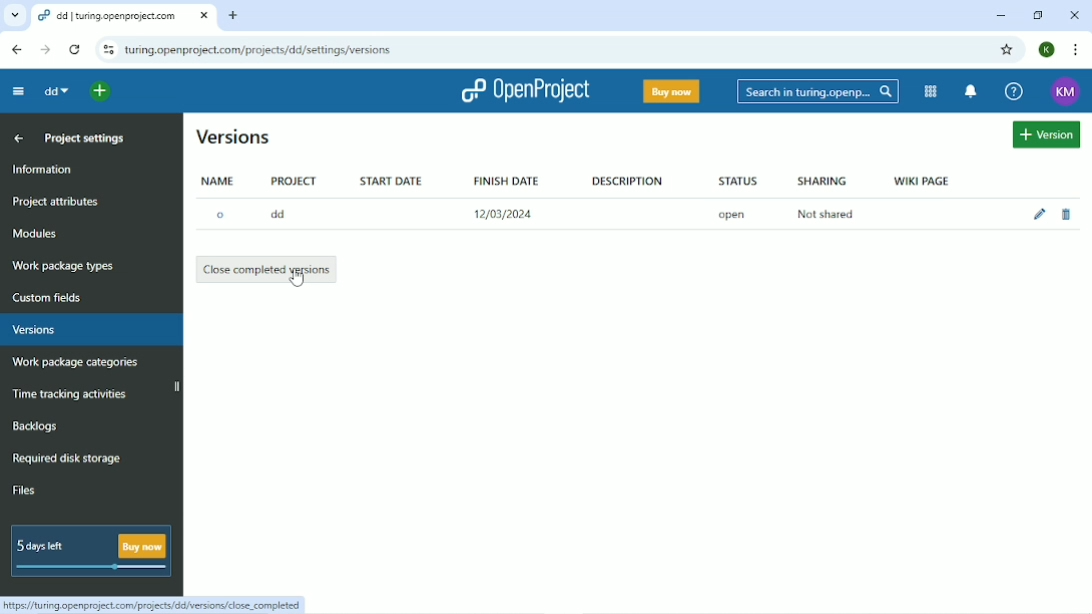 This screenshot has height=614, width=1092. What do you see at coordinates (1066, 215) in the screenshot?
I see `Delete` at bounding box center [1066, 215].